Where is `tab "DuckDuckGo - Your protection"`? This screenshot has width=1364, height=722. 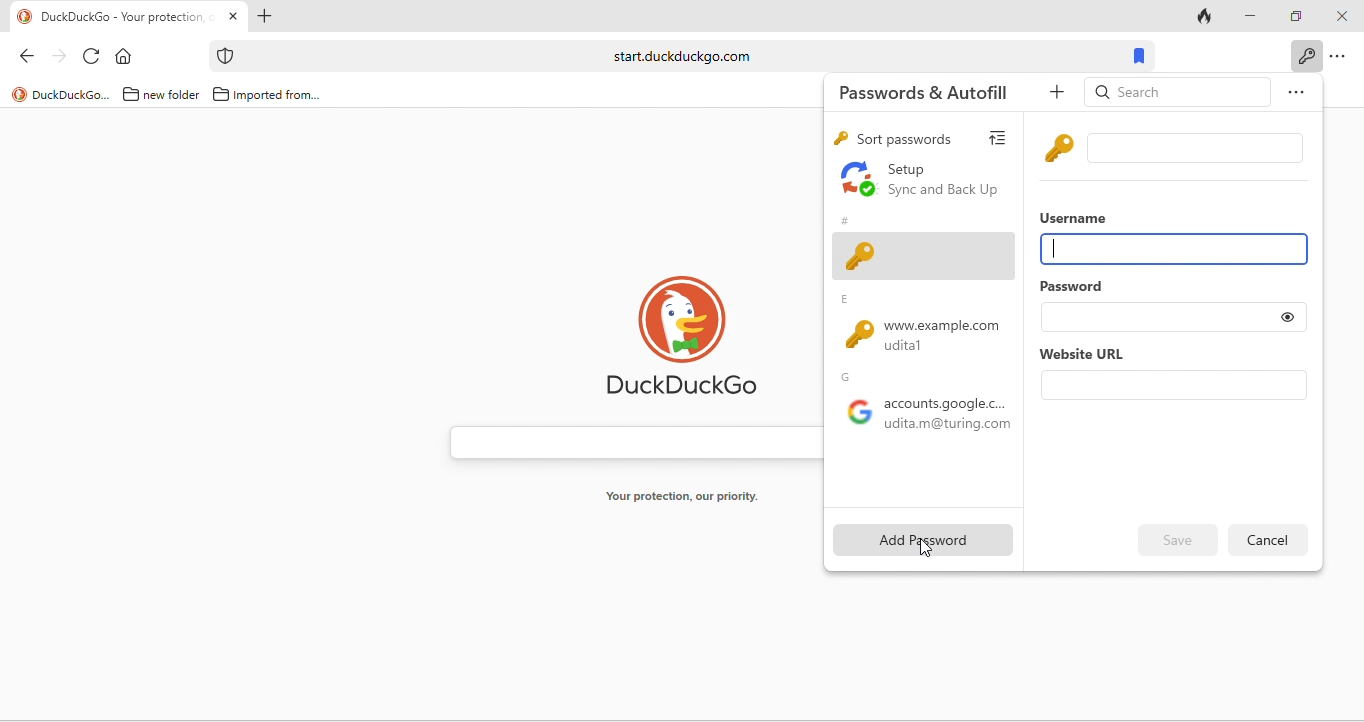 tab "DuckDuckGo - Your protection" is located at coordinates (129, 17).